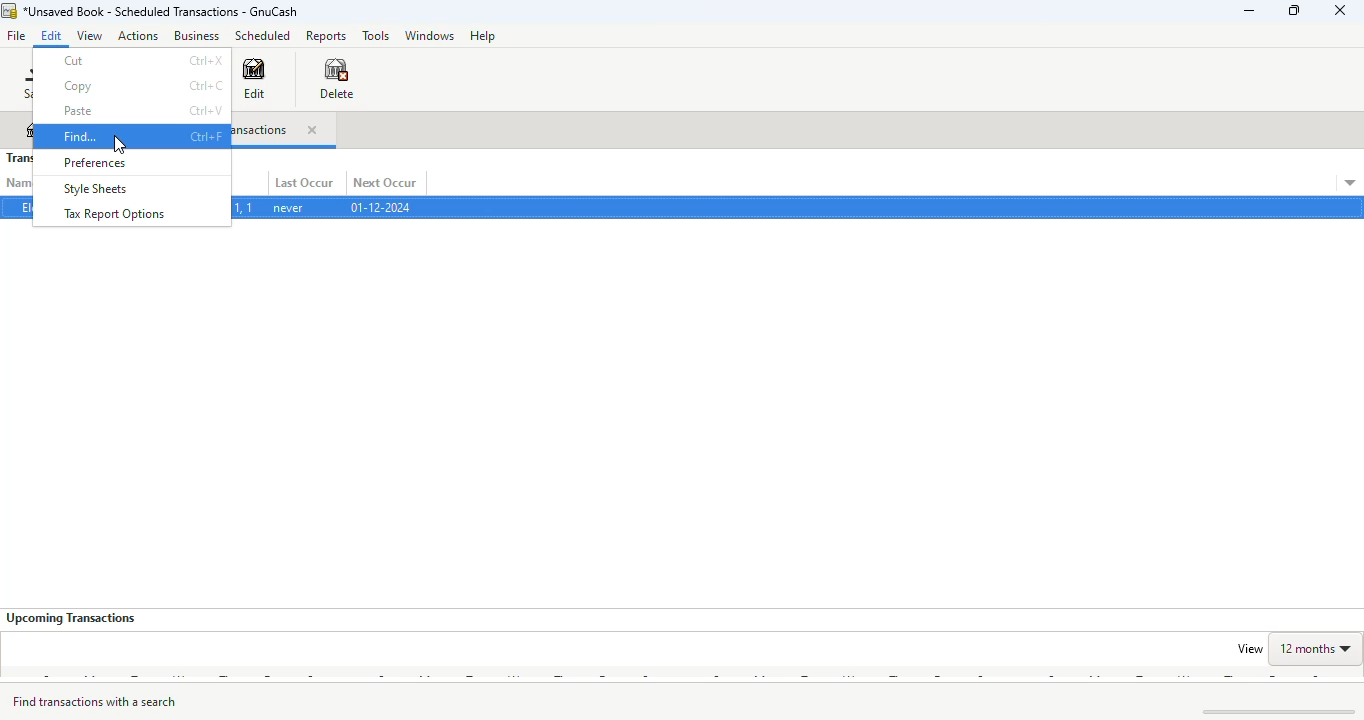 This screenshot has height=720, width=1364. I want to click on tax report options, so click(113, 214).